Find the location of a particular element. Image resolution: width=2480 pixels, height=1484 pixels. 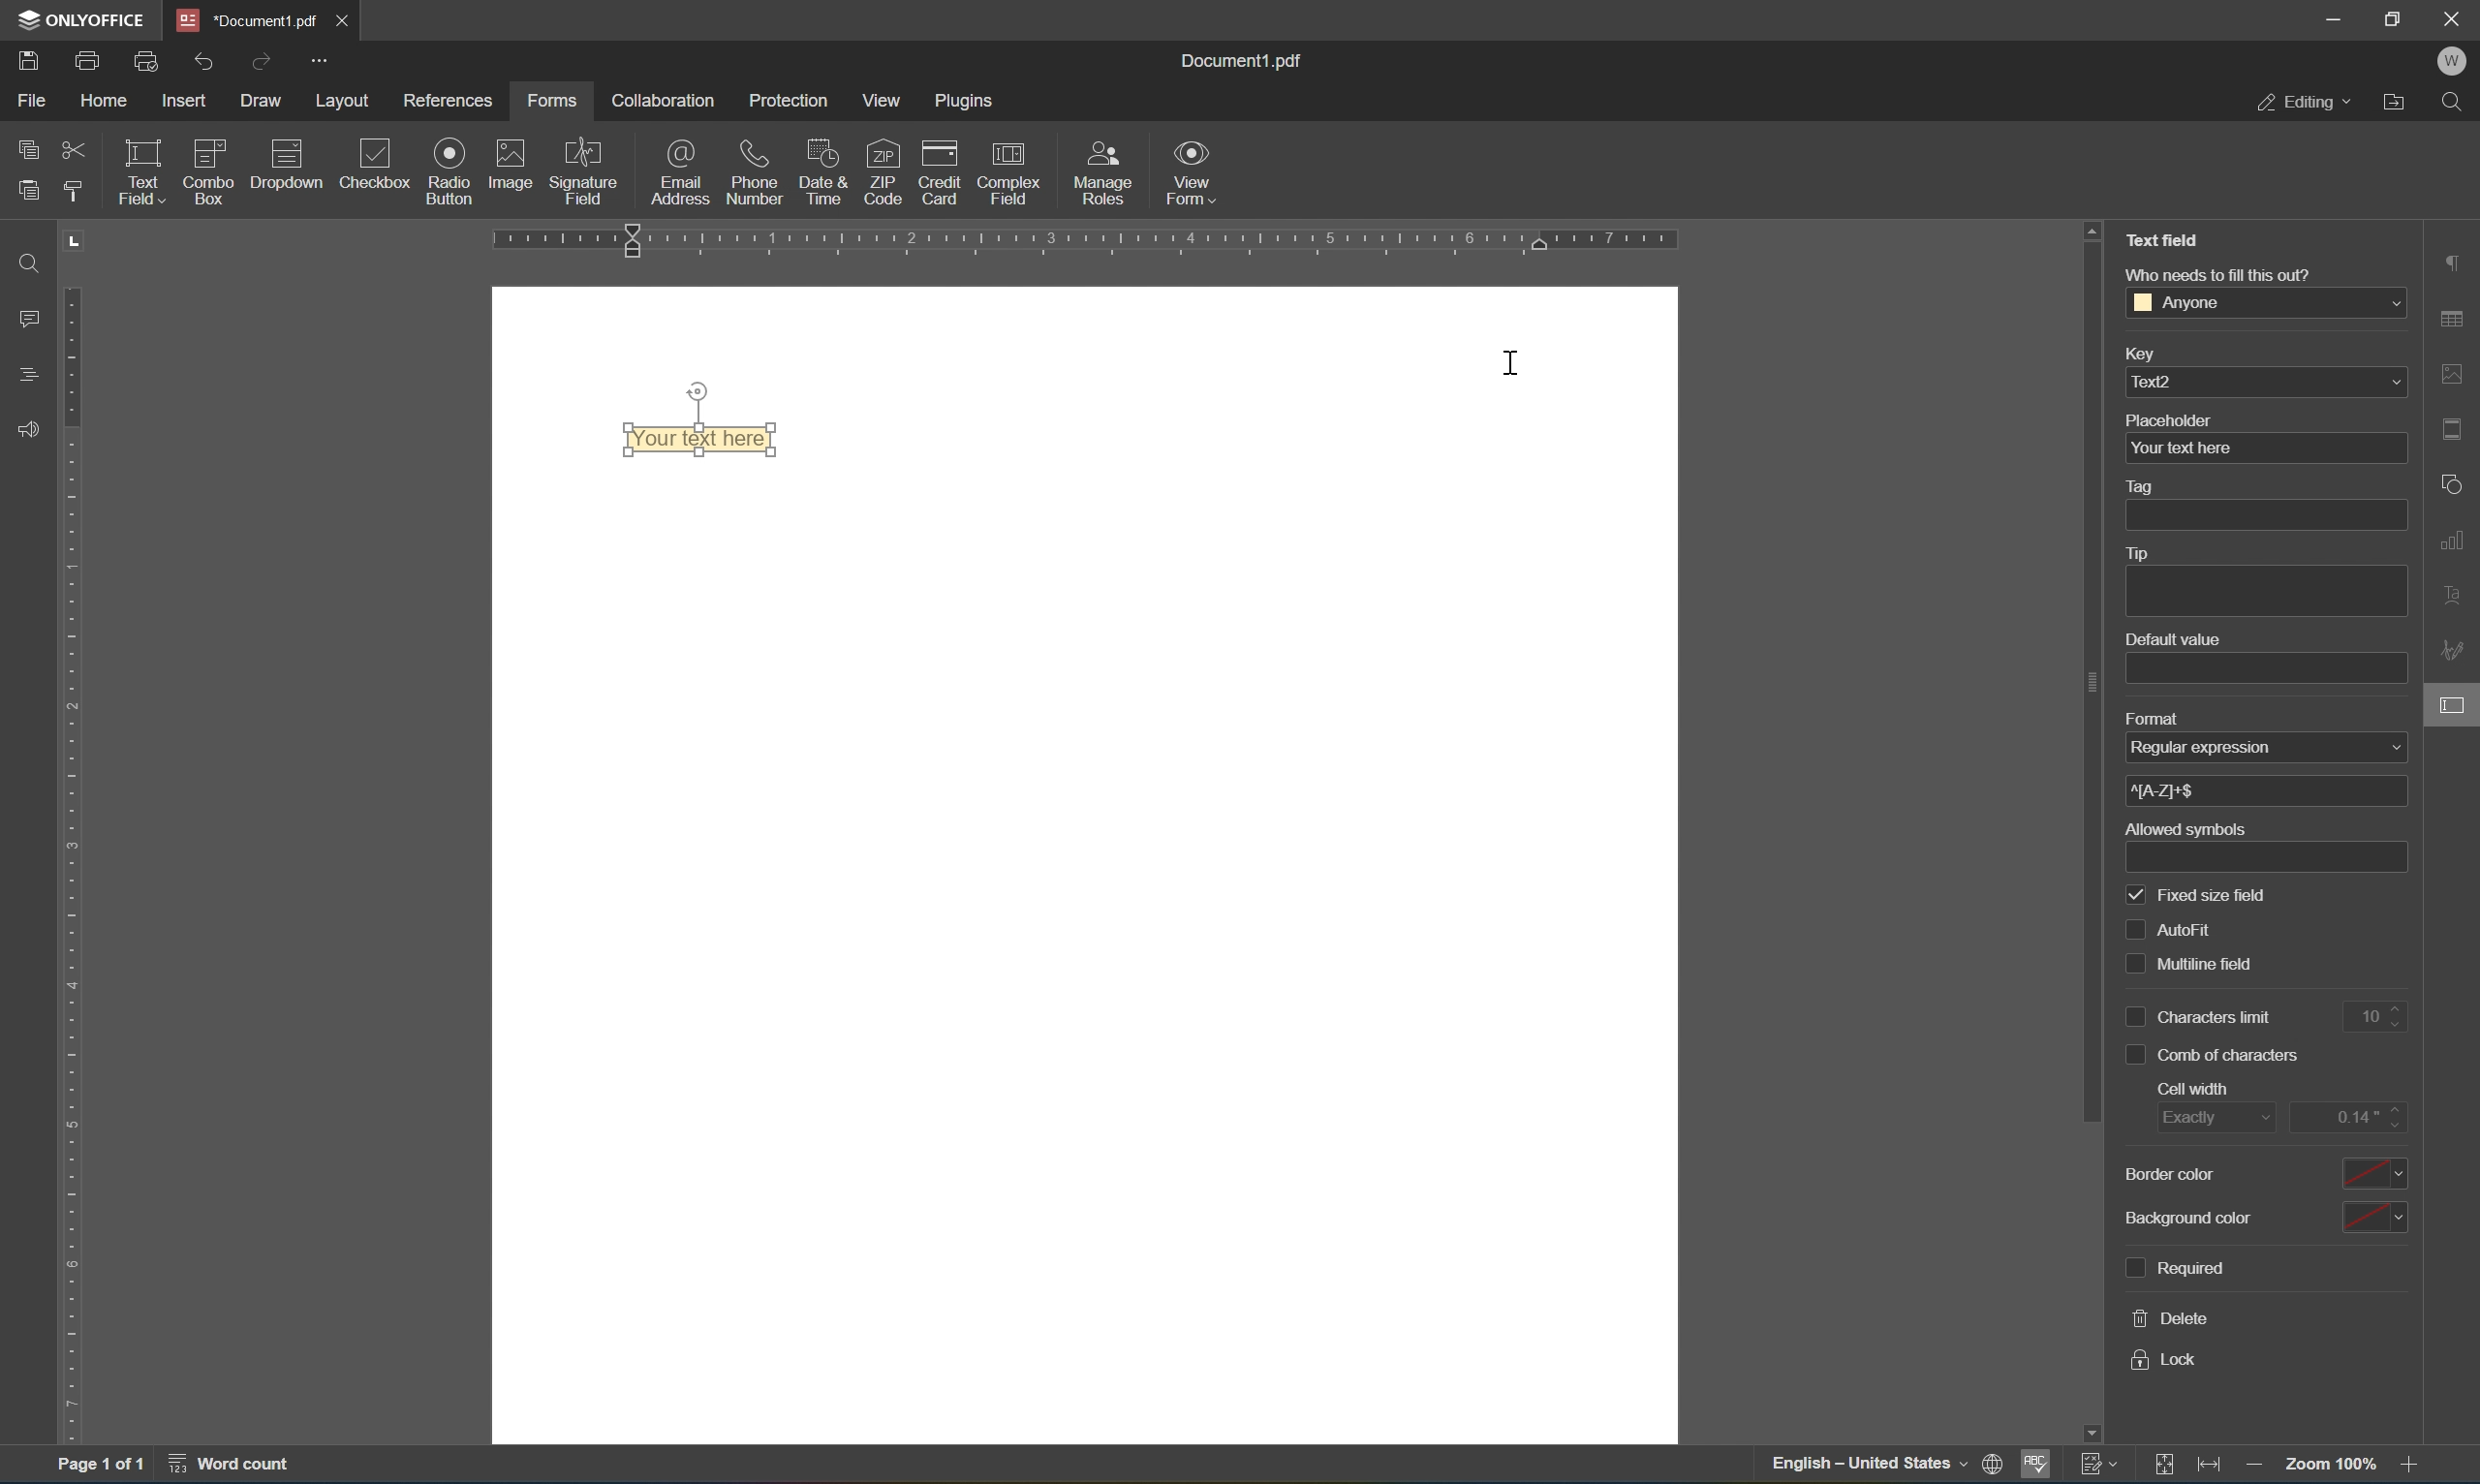

shape settings is located at coordinates (2448, 483).